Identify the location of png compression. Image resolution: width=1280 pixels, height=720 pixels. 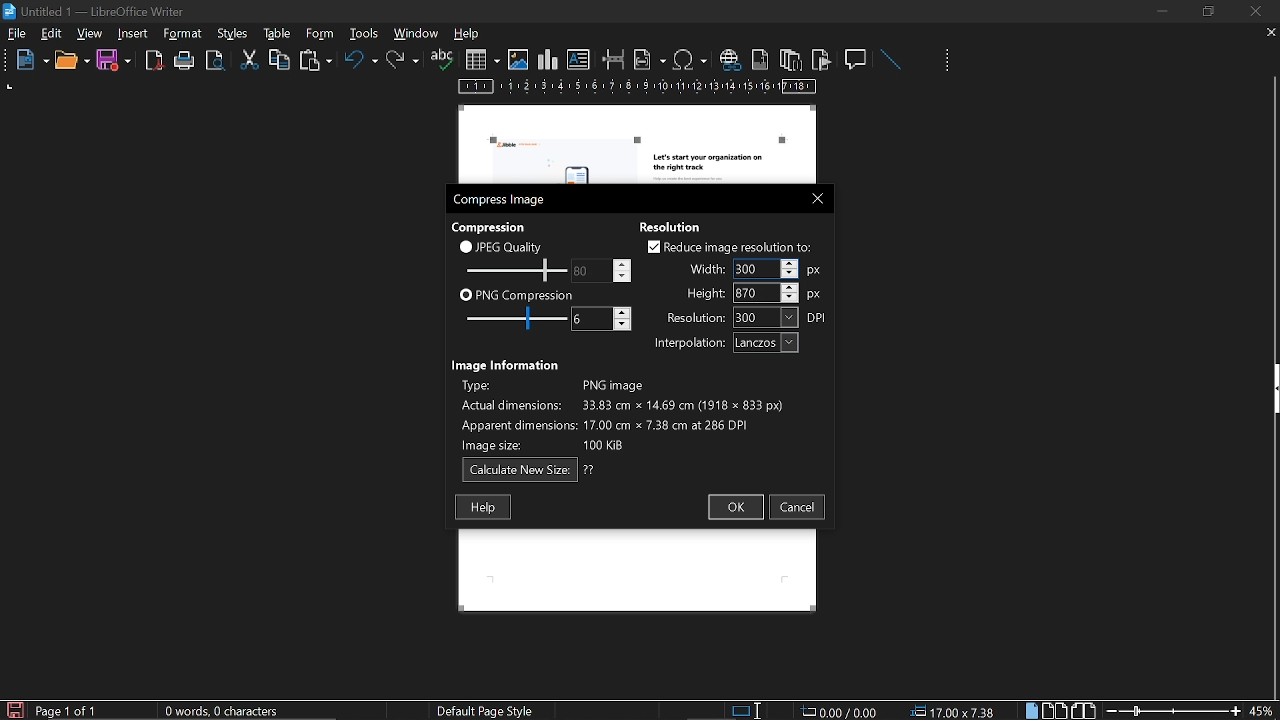
(517, 294).